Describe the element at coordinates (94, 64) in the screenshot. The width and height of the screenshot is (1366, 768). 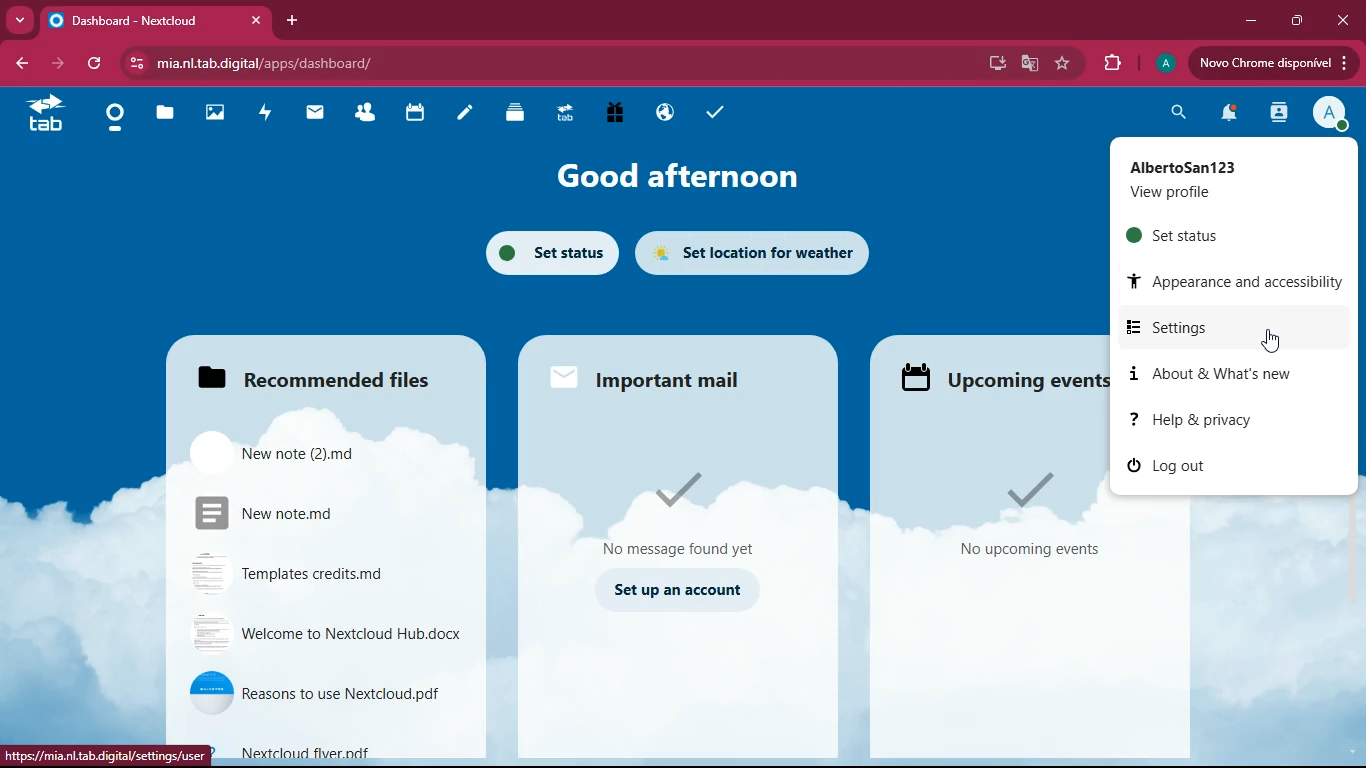
I see `refresh` at that location.